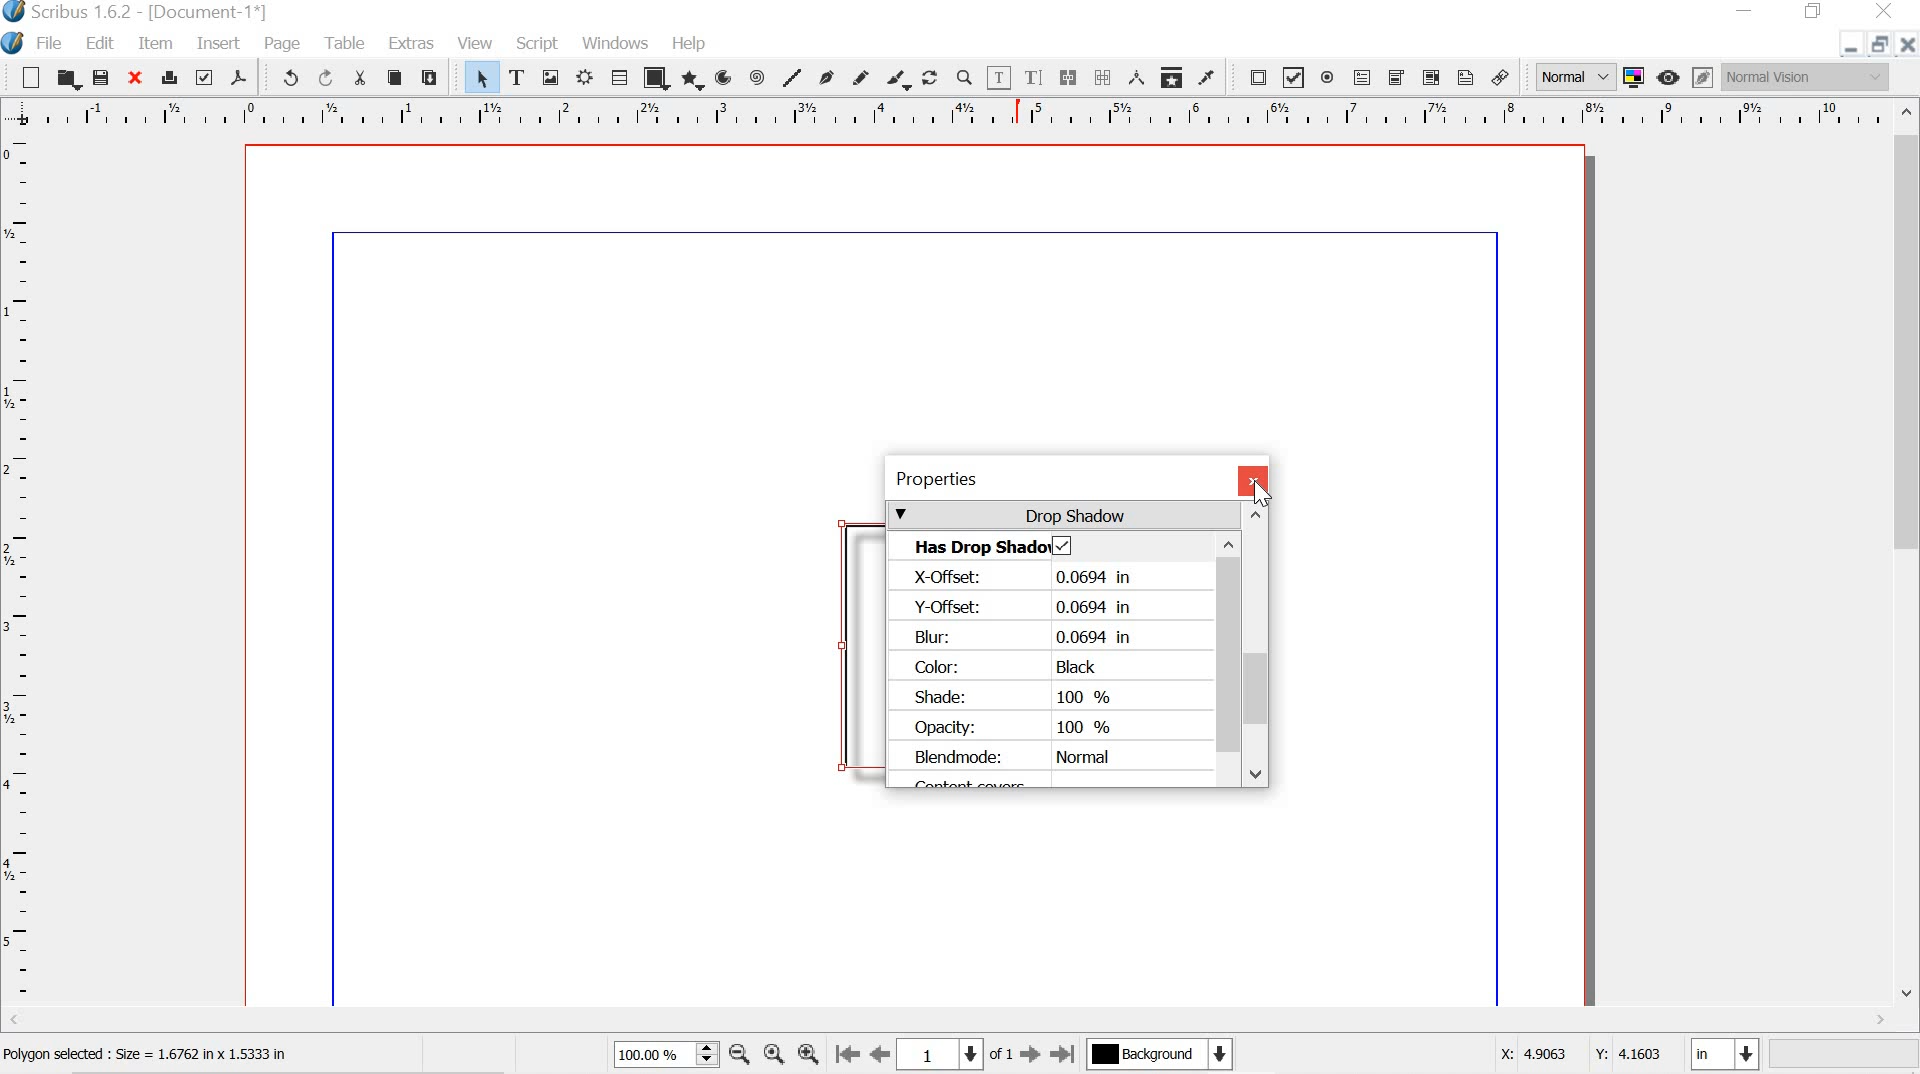 The image size is (1920, 1074). Describe the element at coordinates (1393, 77) in the screenshot. I see `pdf combo box` at that location.